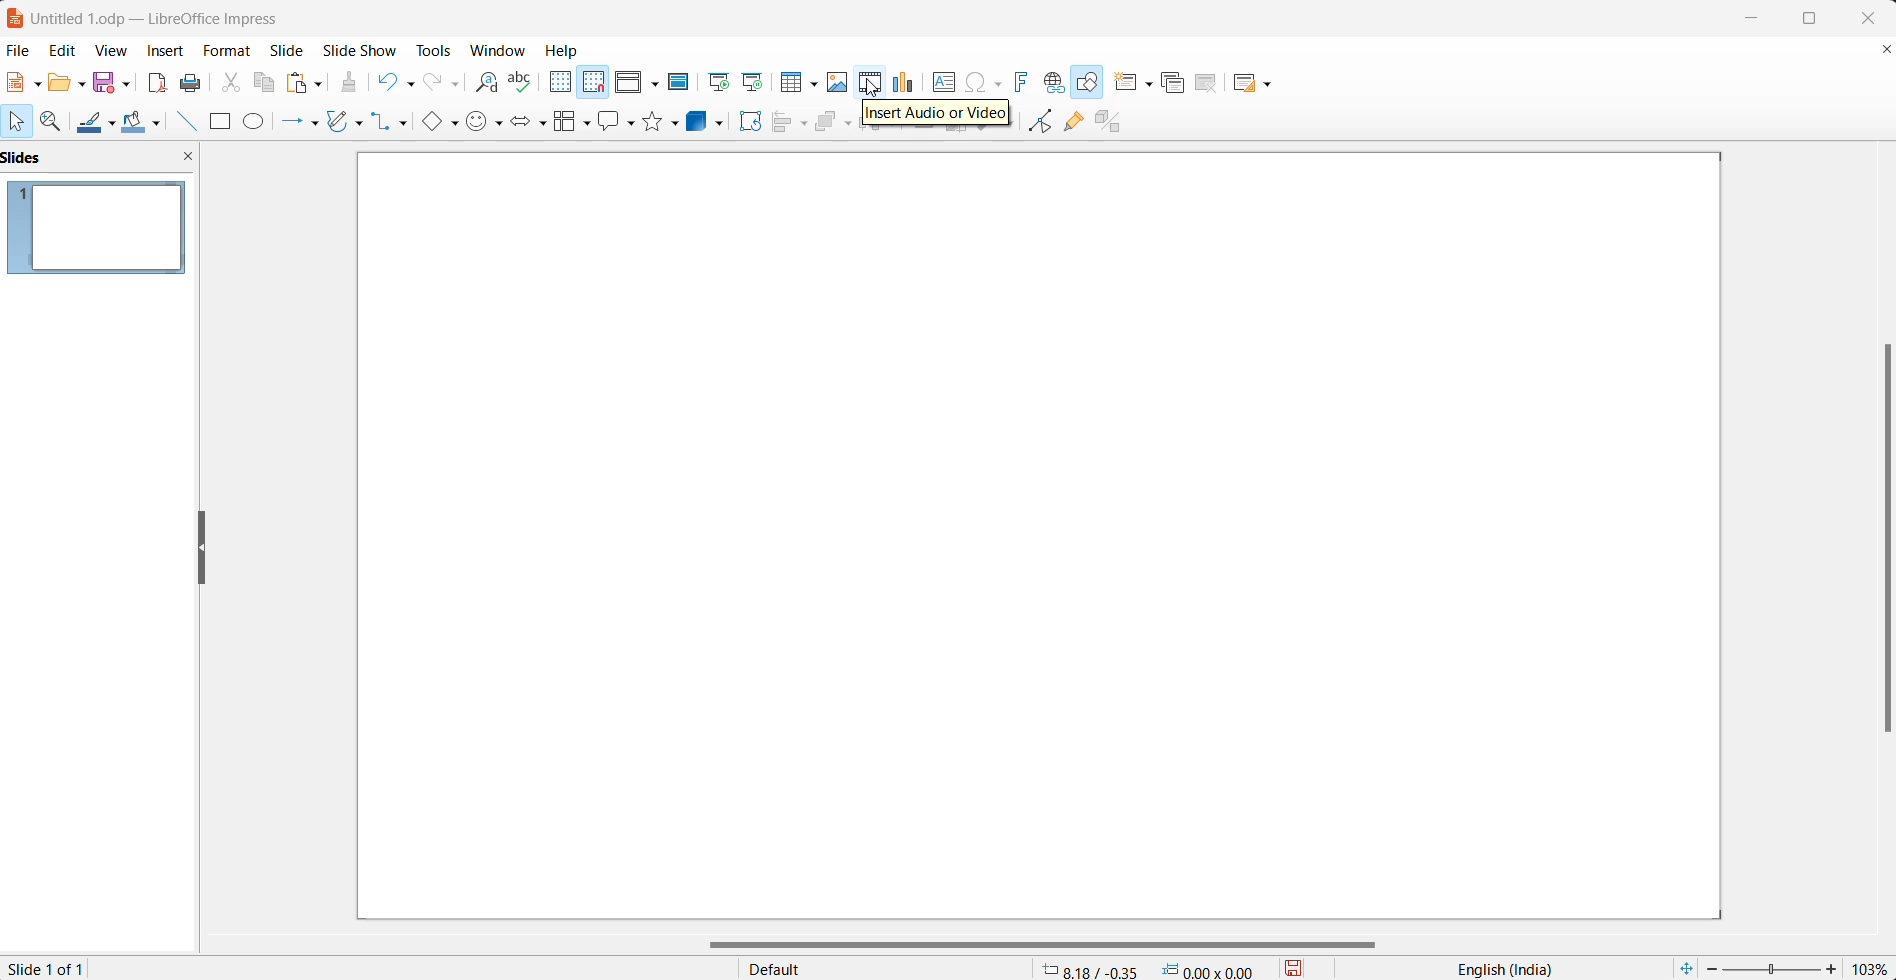  Describe the element at coordinates (190, 83) in the screenshot. I see `print` at that location.